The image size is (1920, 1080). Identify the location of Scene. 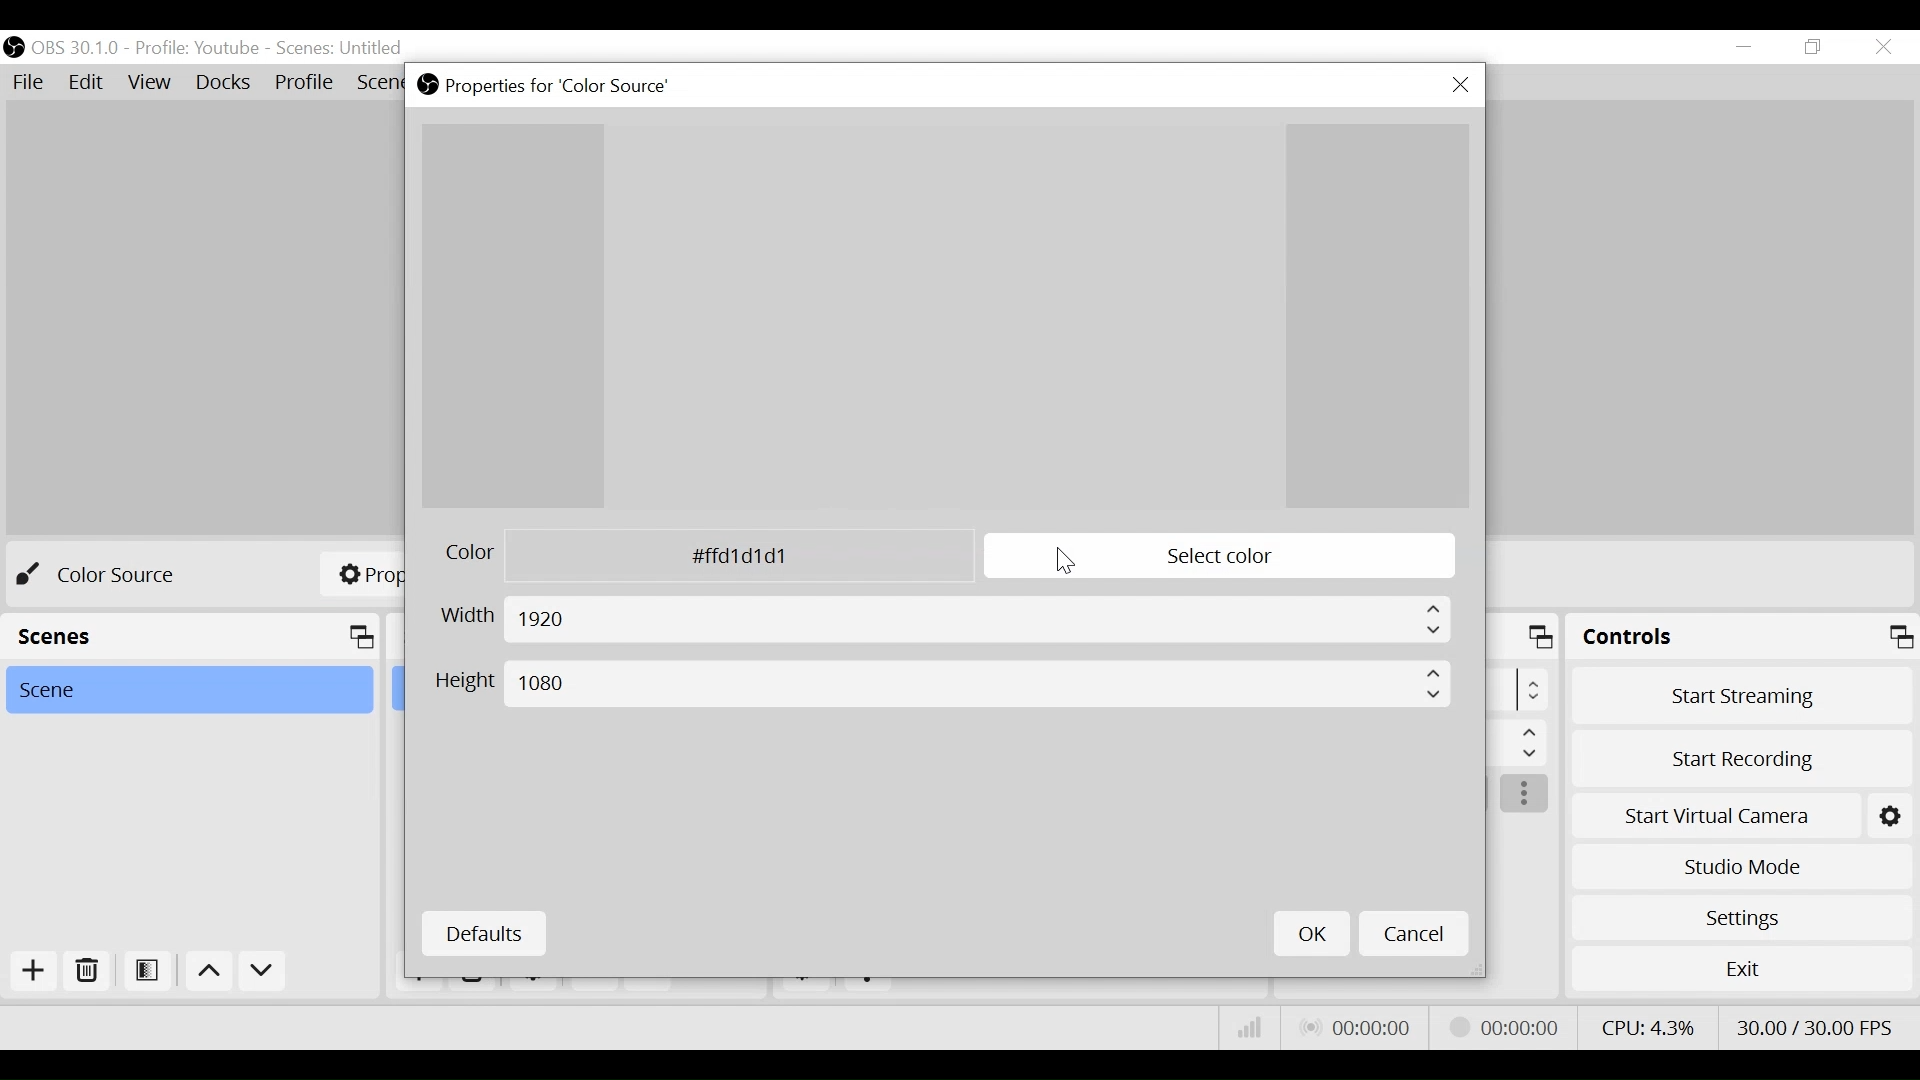
(187, 690).